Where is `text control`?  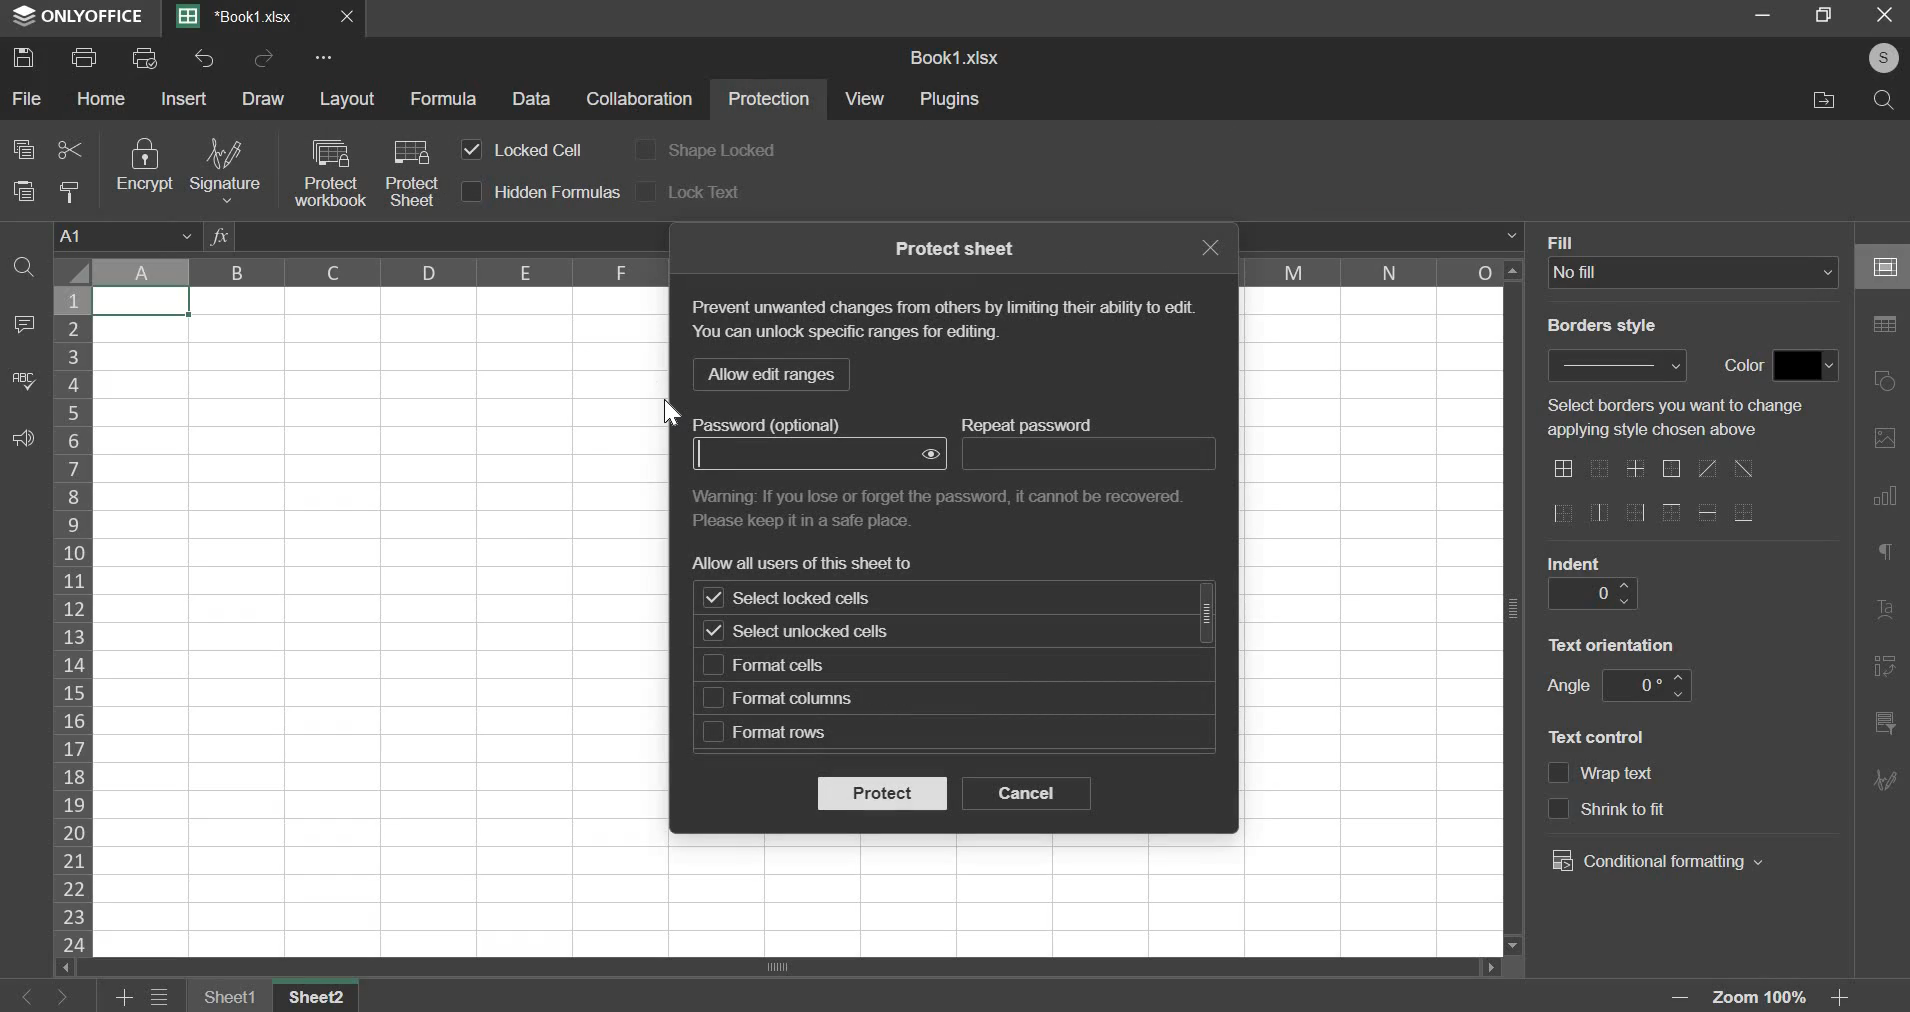 text control is located at coordinates (1656, 809).